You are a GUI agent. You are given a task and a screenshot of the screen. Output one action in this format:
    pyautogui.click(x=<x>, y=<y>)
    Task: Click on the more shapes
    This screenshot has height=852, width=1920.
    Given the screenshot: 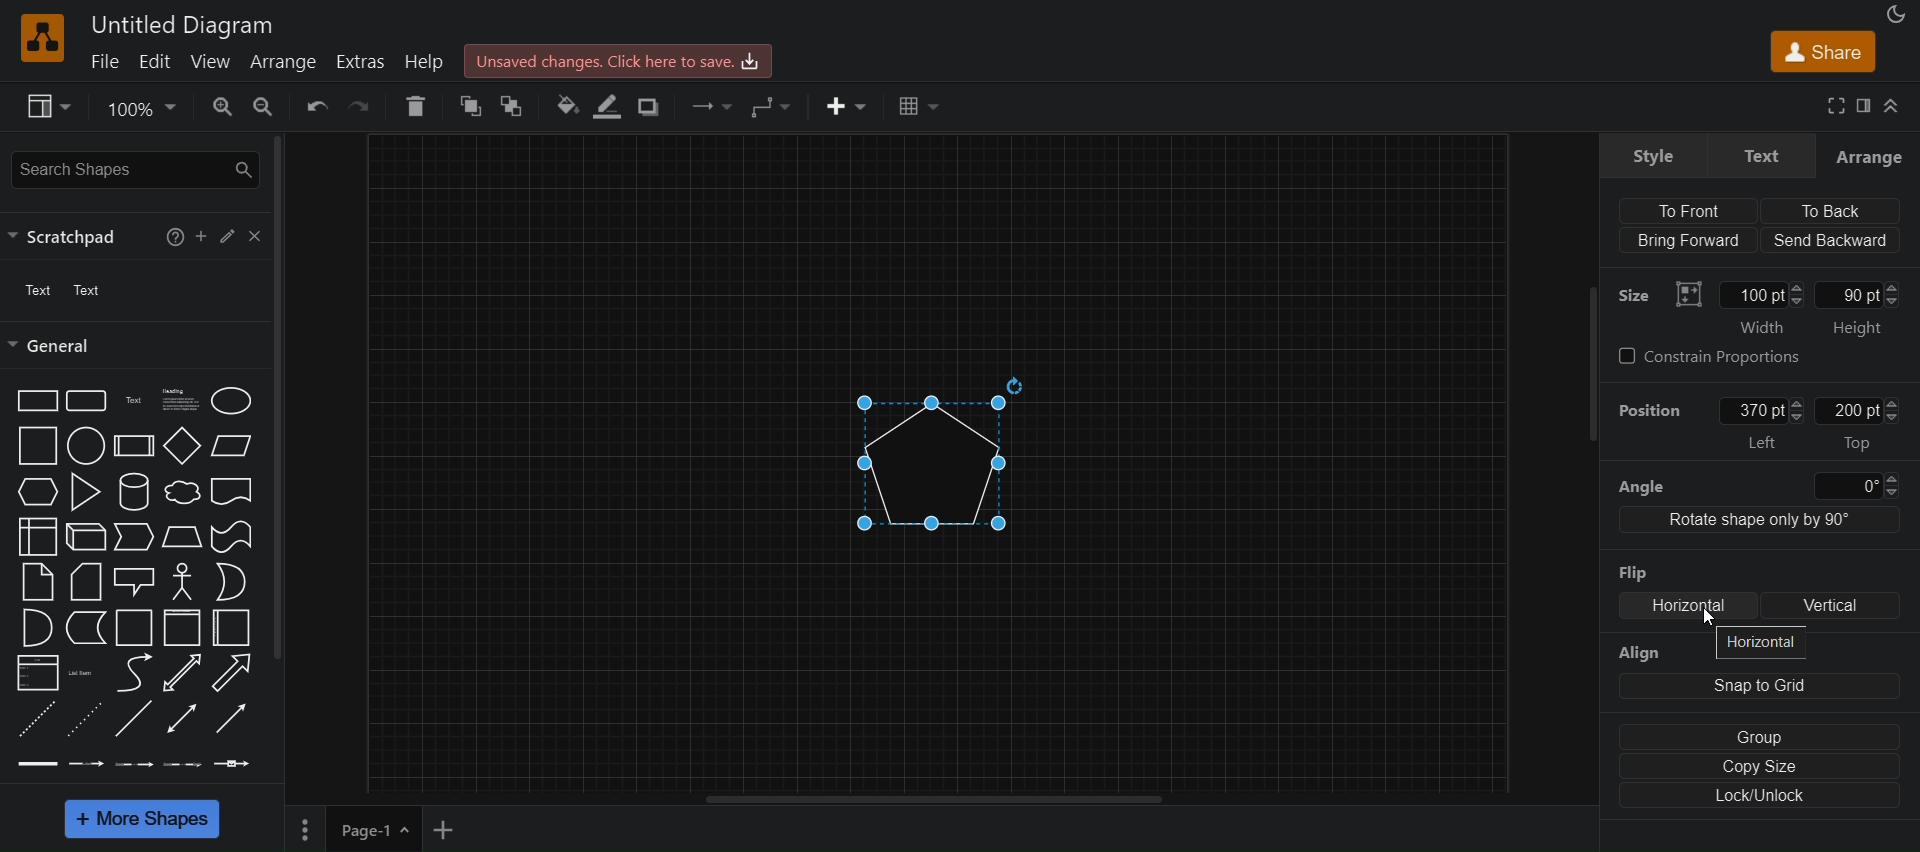 What is the action you would take?
    pyautogui.click(x=142, y=819)
    